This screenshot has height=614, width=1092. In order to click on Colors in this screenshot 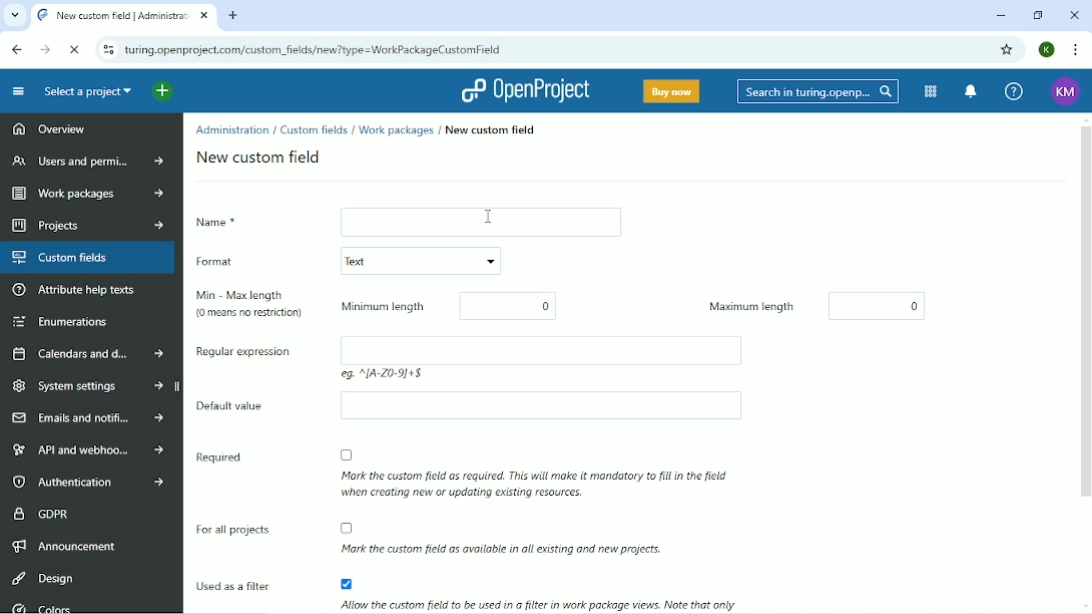, I will do `click(41, 606)`.